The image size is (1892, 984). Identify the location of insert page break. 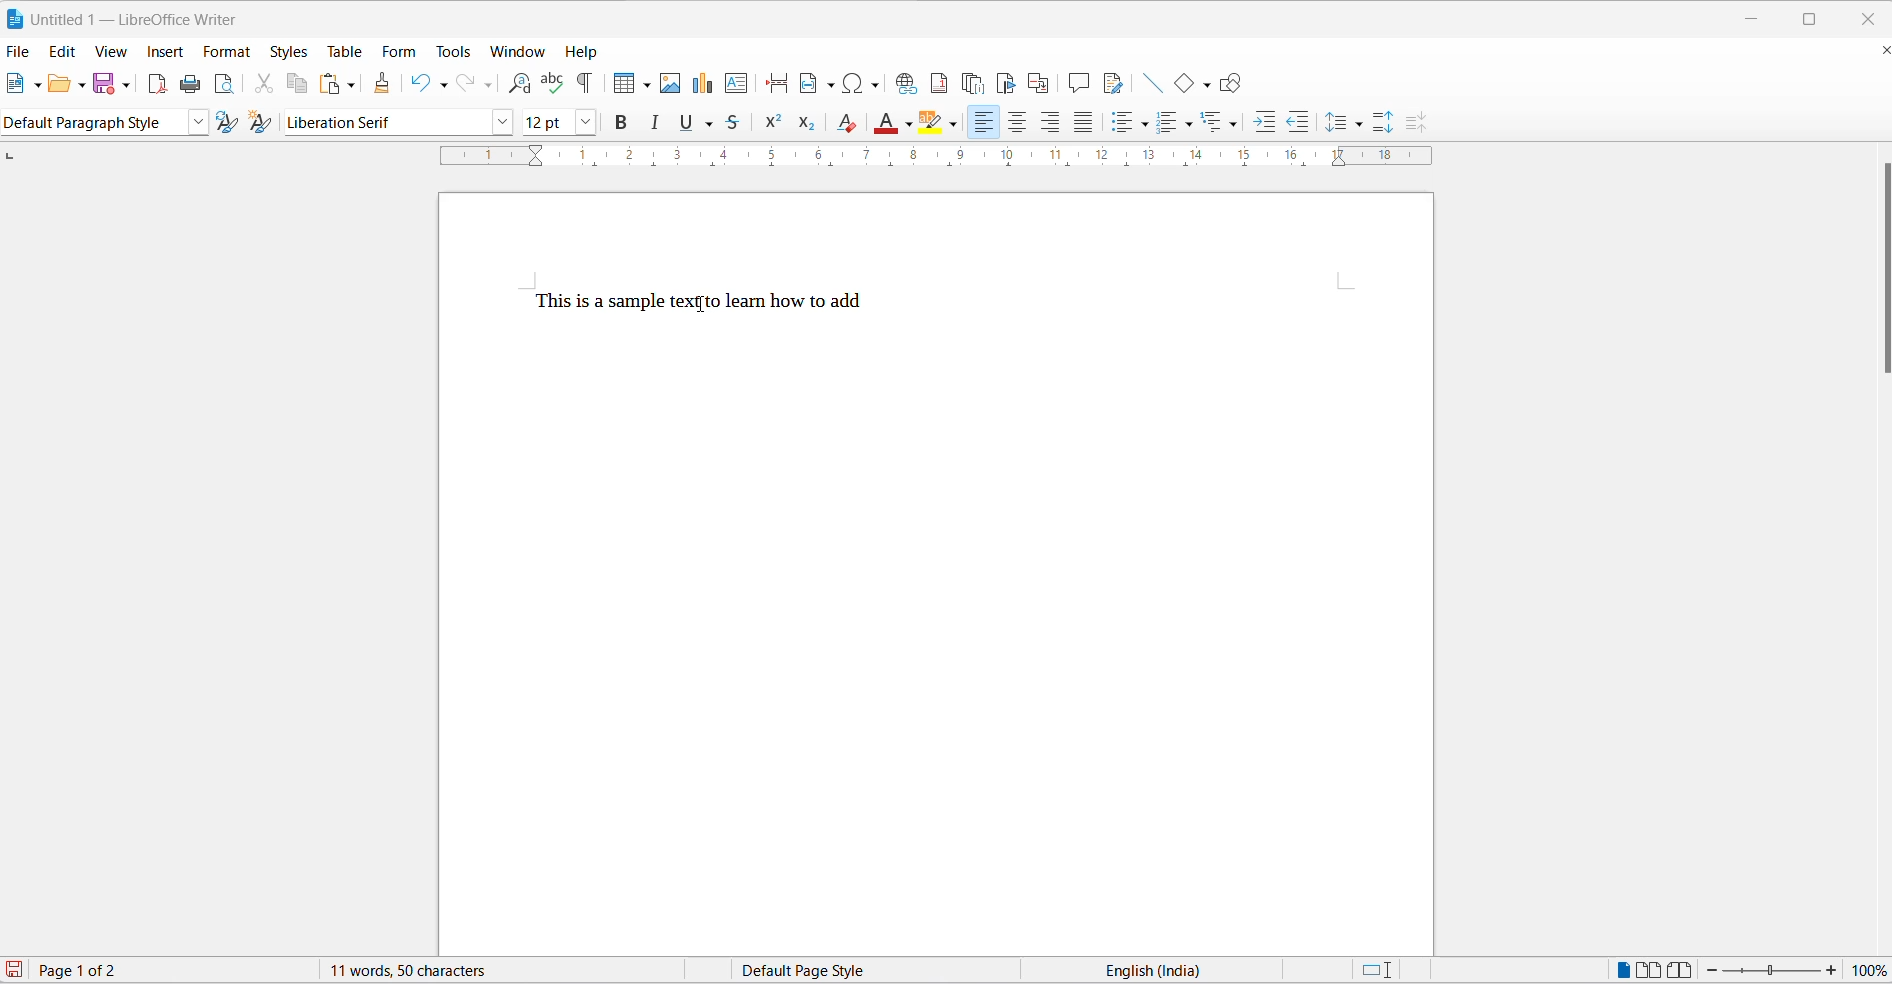
(776, 85).